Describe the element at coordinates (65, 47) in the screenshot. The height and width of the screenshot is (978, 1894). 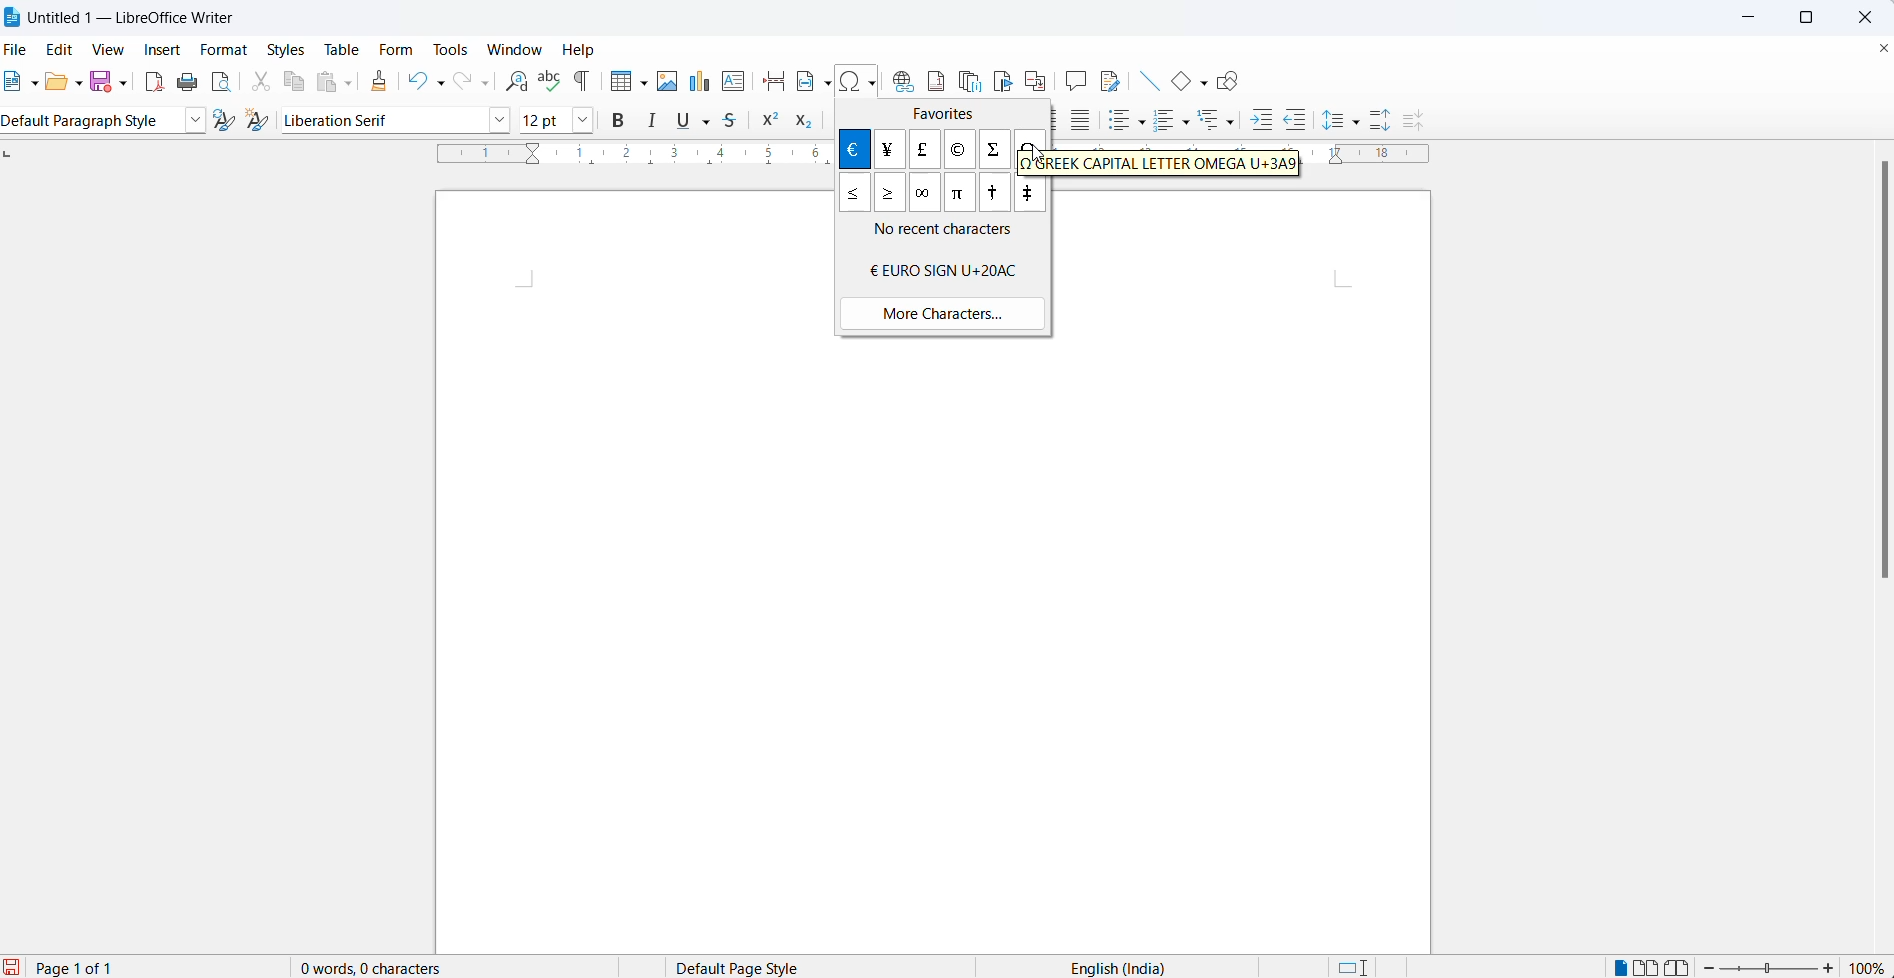
I see `edit` at that location.